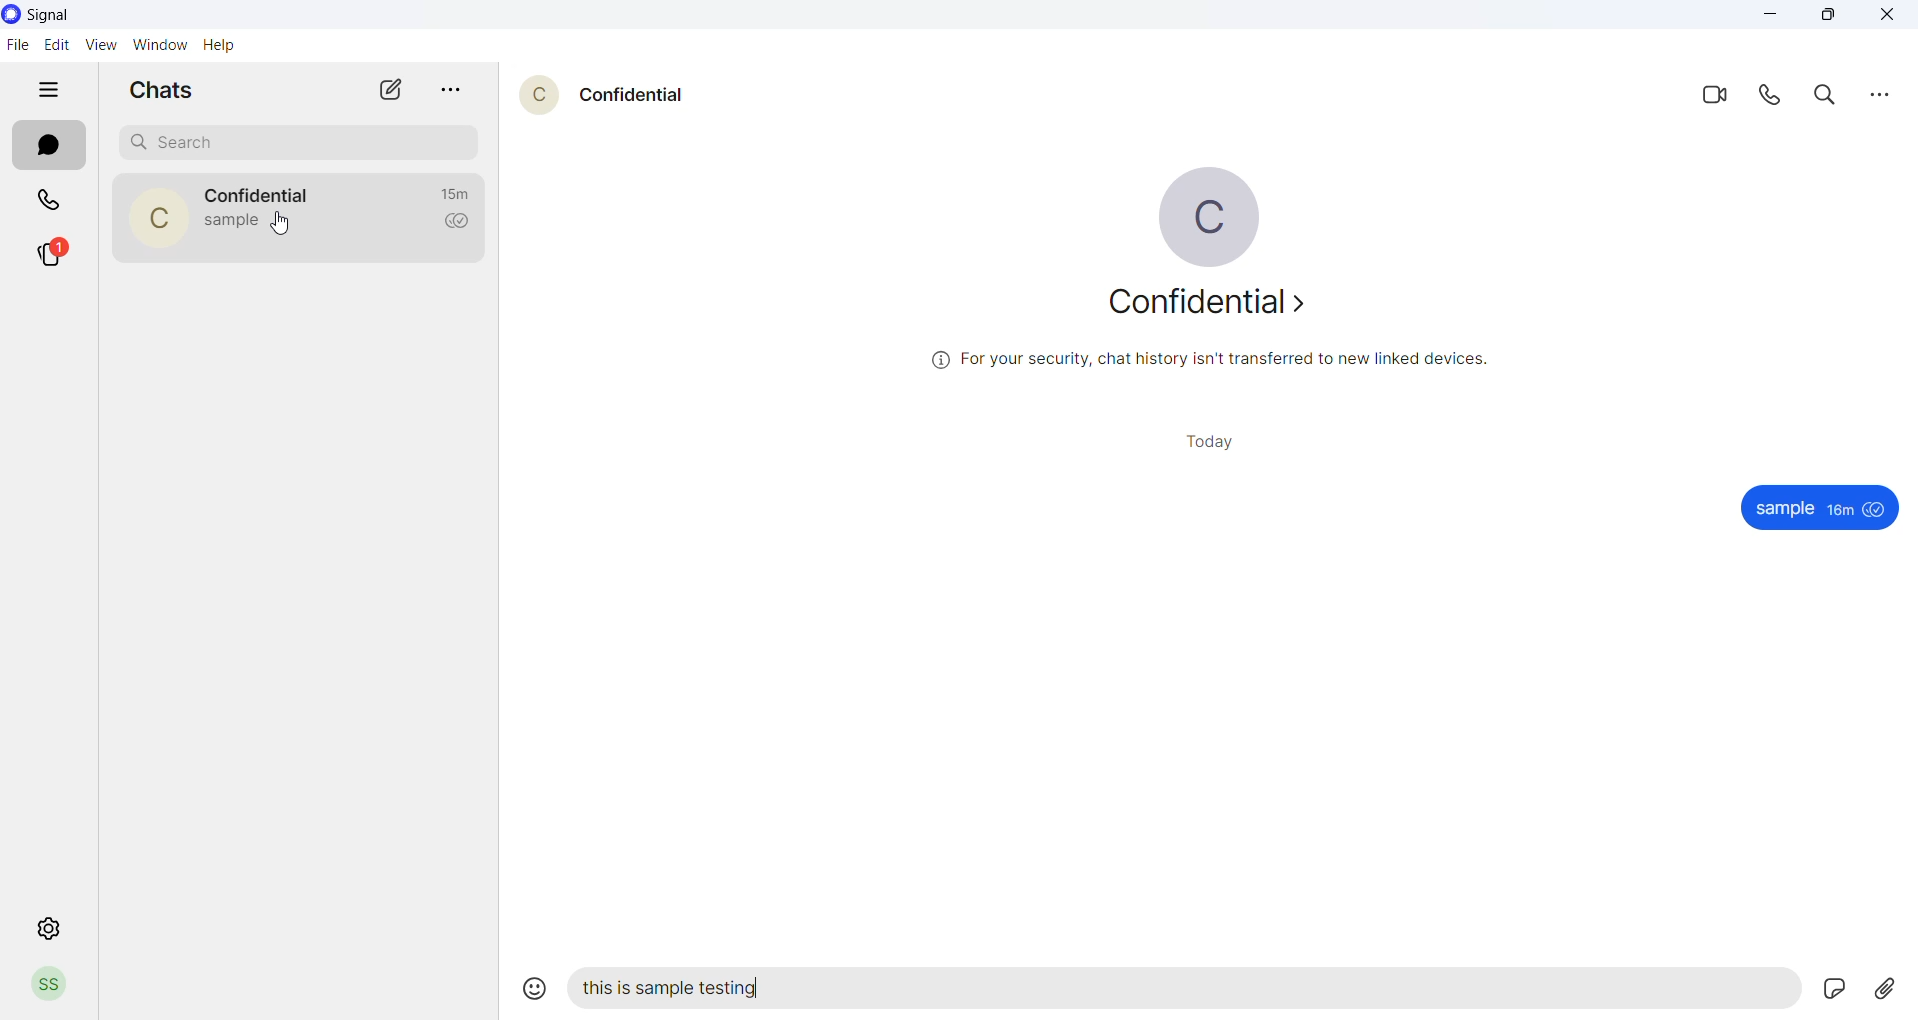 The image size is (1918, 1020). I want to click on seen, so click(1876, 511).